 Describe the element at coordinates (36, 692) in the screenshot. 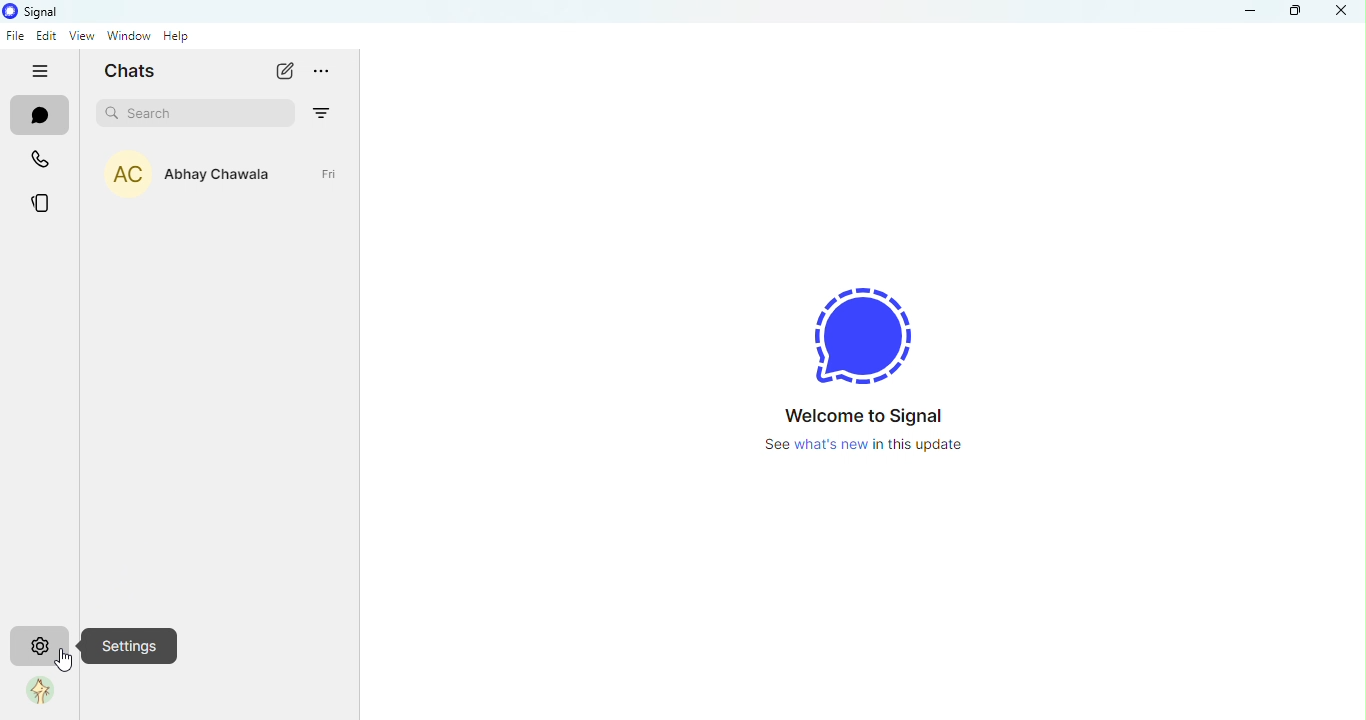

I see `profile` at that location.